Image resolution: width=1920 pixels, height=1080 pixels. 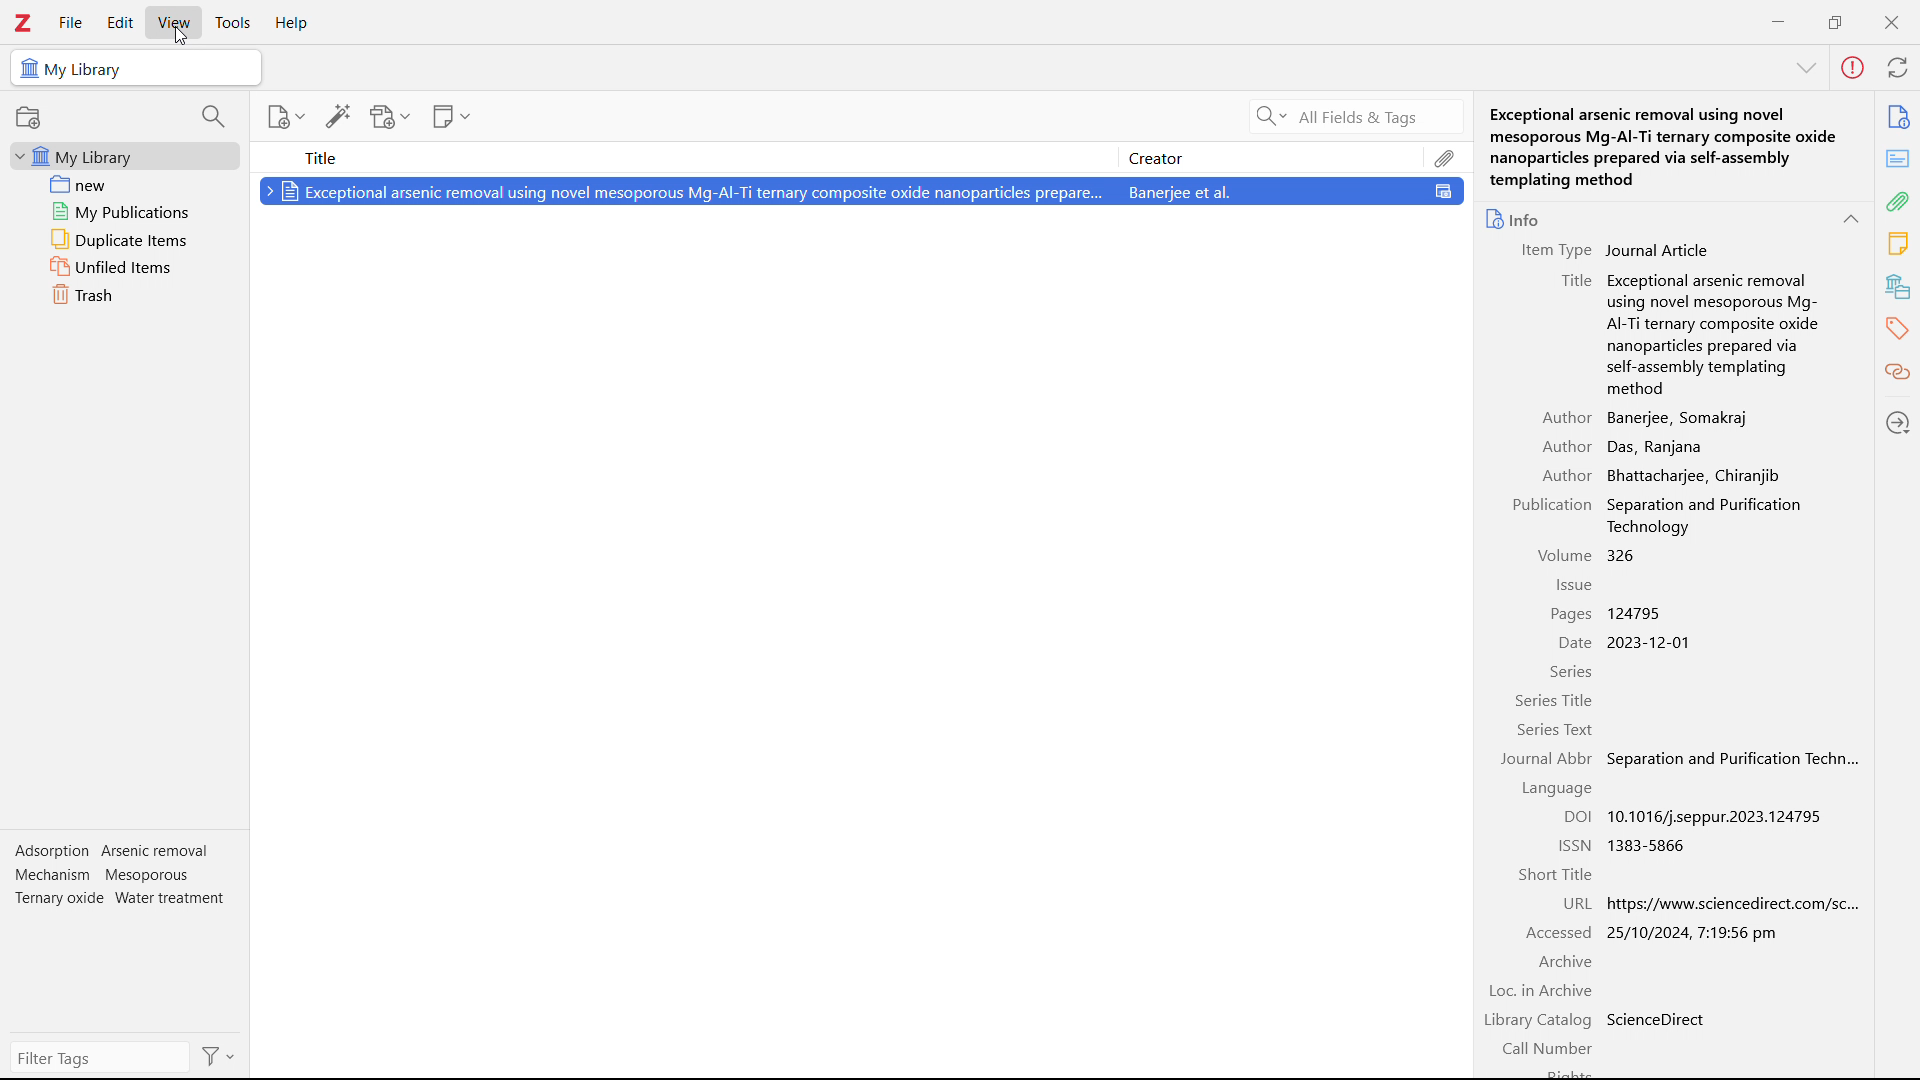 I want to click on 124795, so click(x=1636, y=612).